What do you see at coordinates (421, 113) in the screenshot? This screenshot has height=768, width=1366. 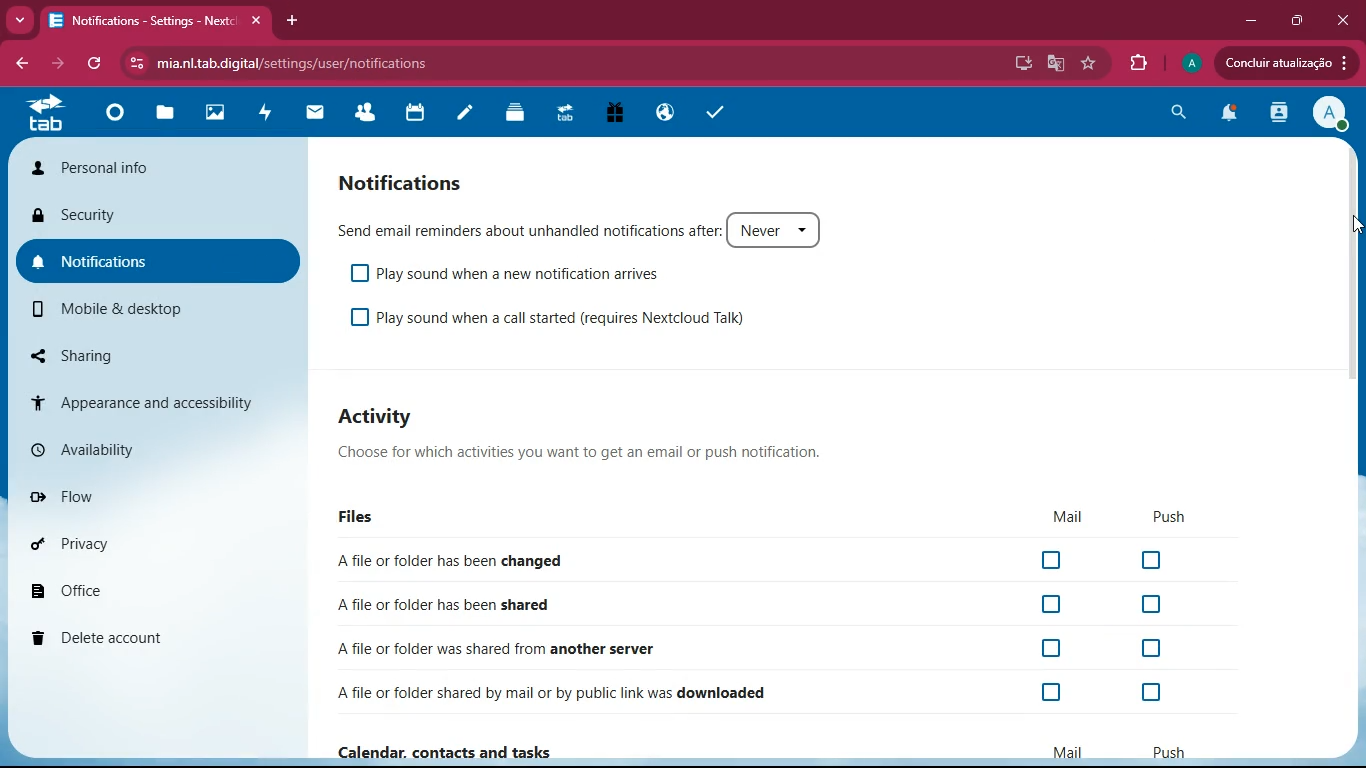 I see `calendar` at bounding box center [421, 113].